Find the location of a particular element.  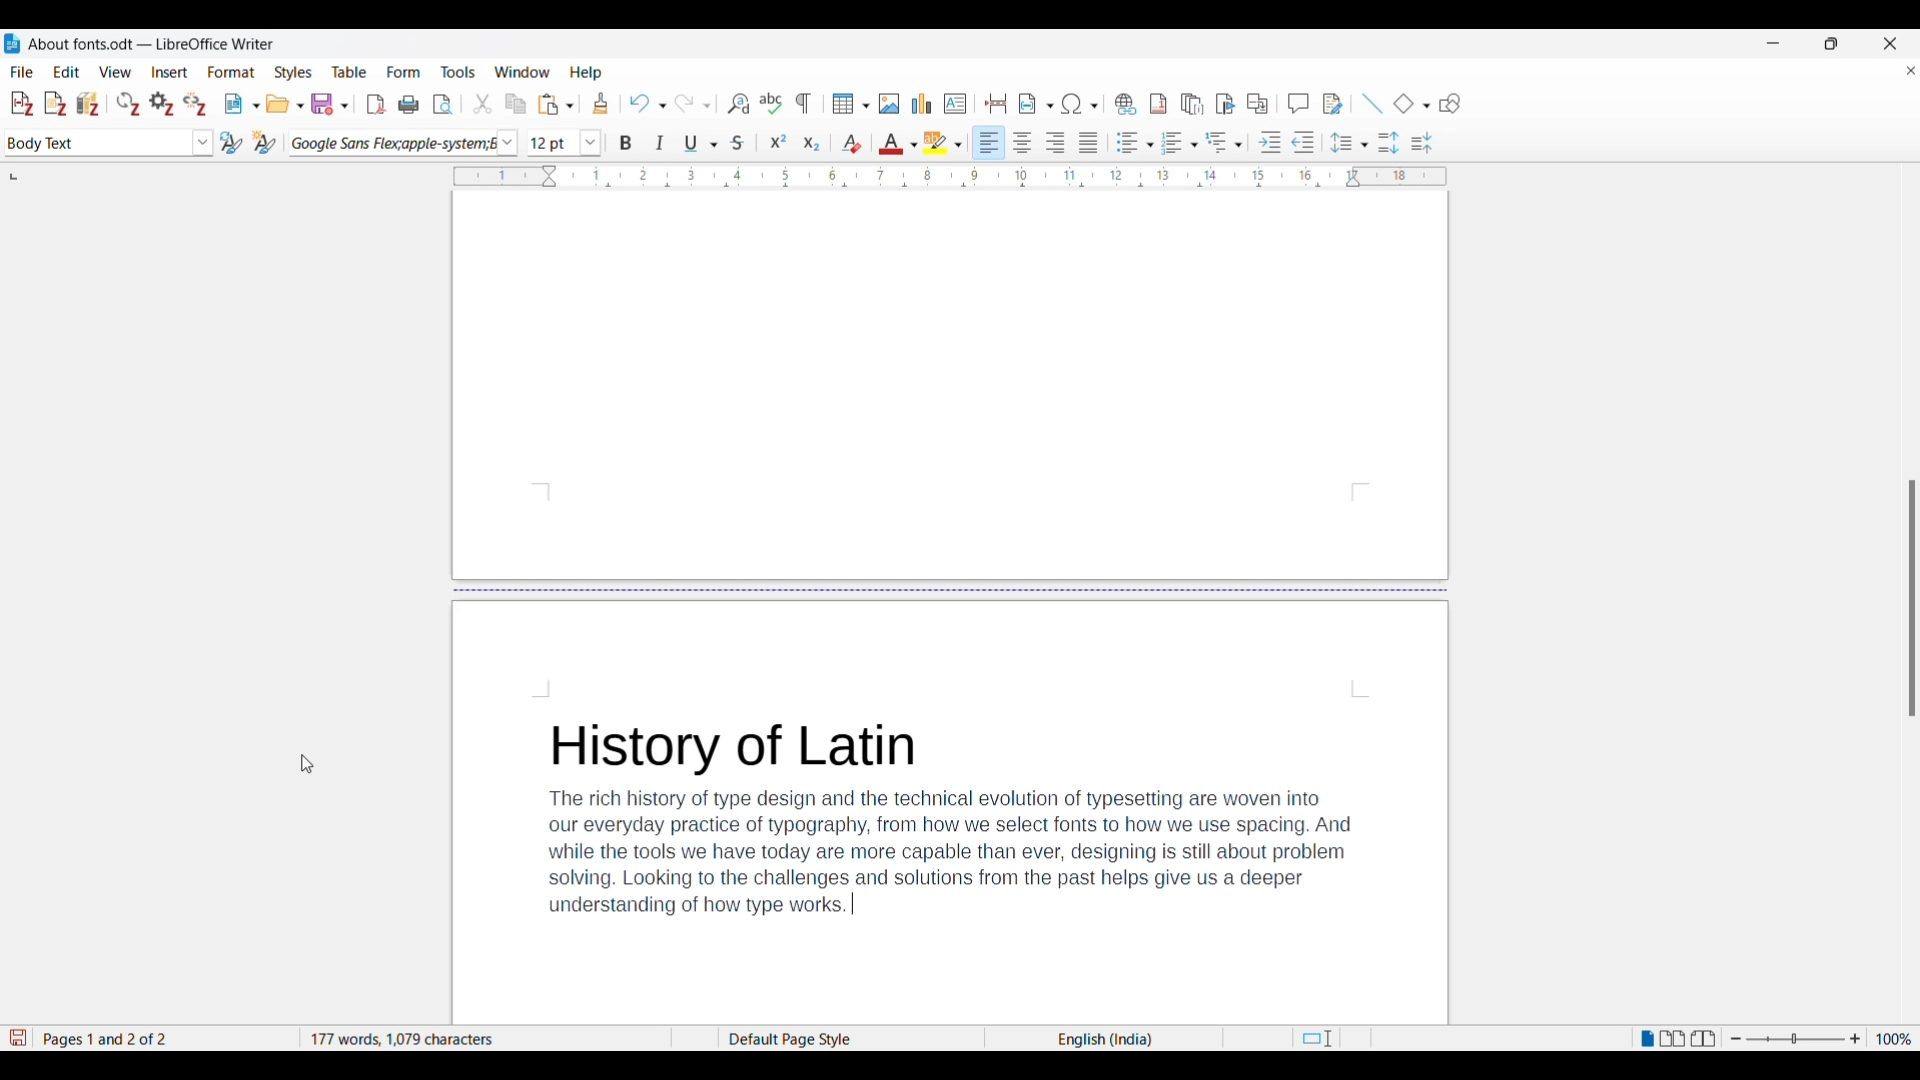

View menu is located at coordinates (115, 72).